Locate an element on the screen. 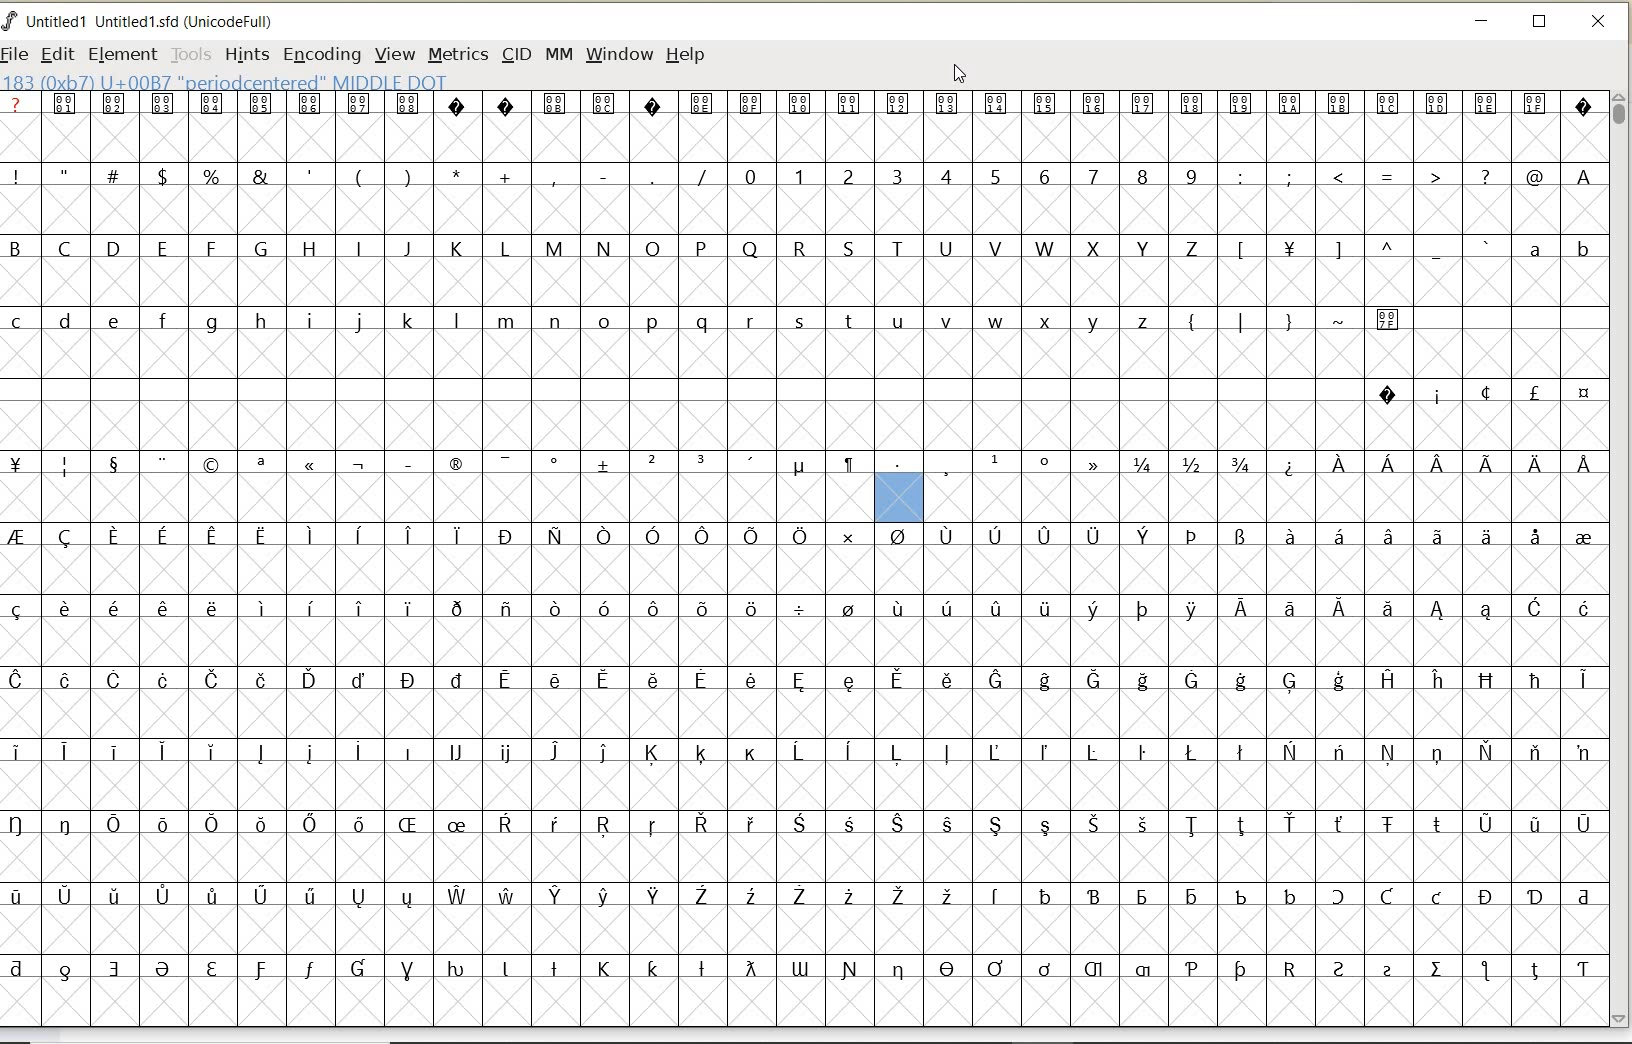 This screenshot has width=1632, height=1044. glyph info is located at coordinates (380, 82).